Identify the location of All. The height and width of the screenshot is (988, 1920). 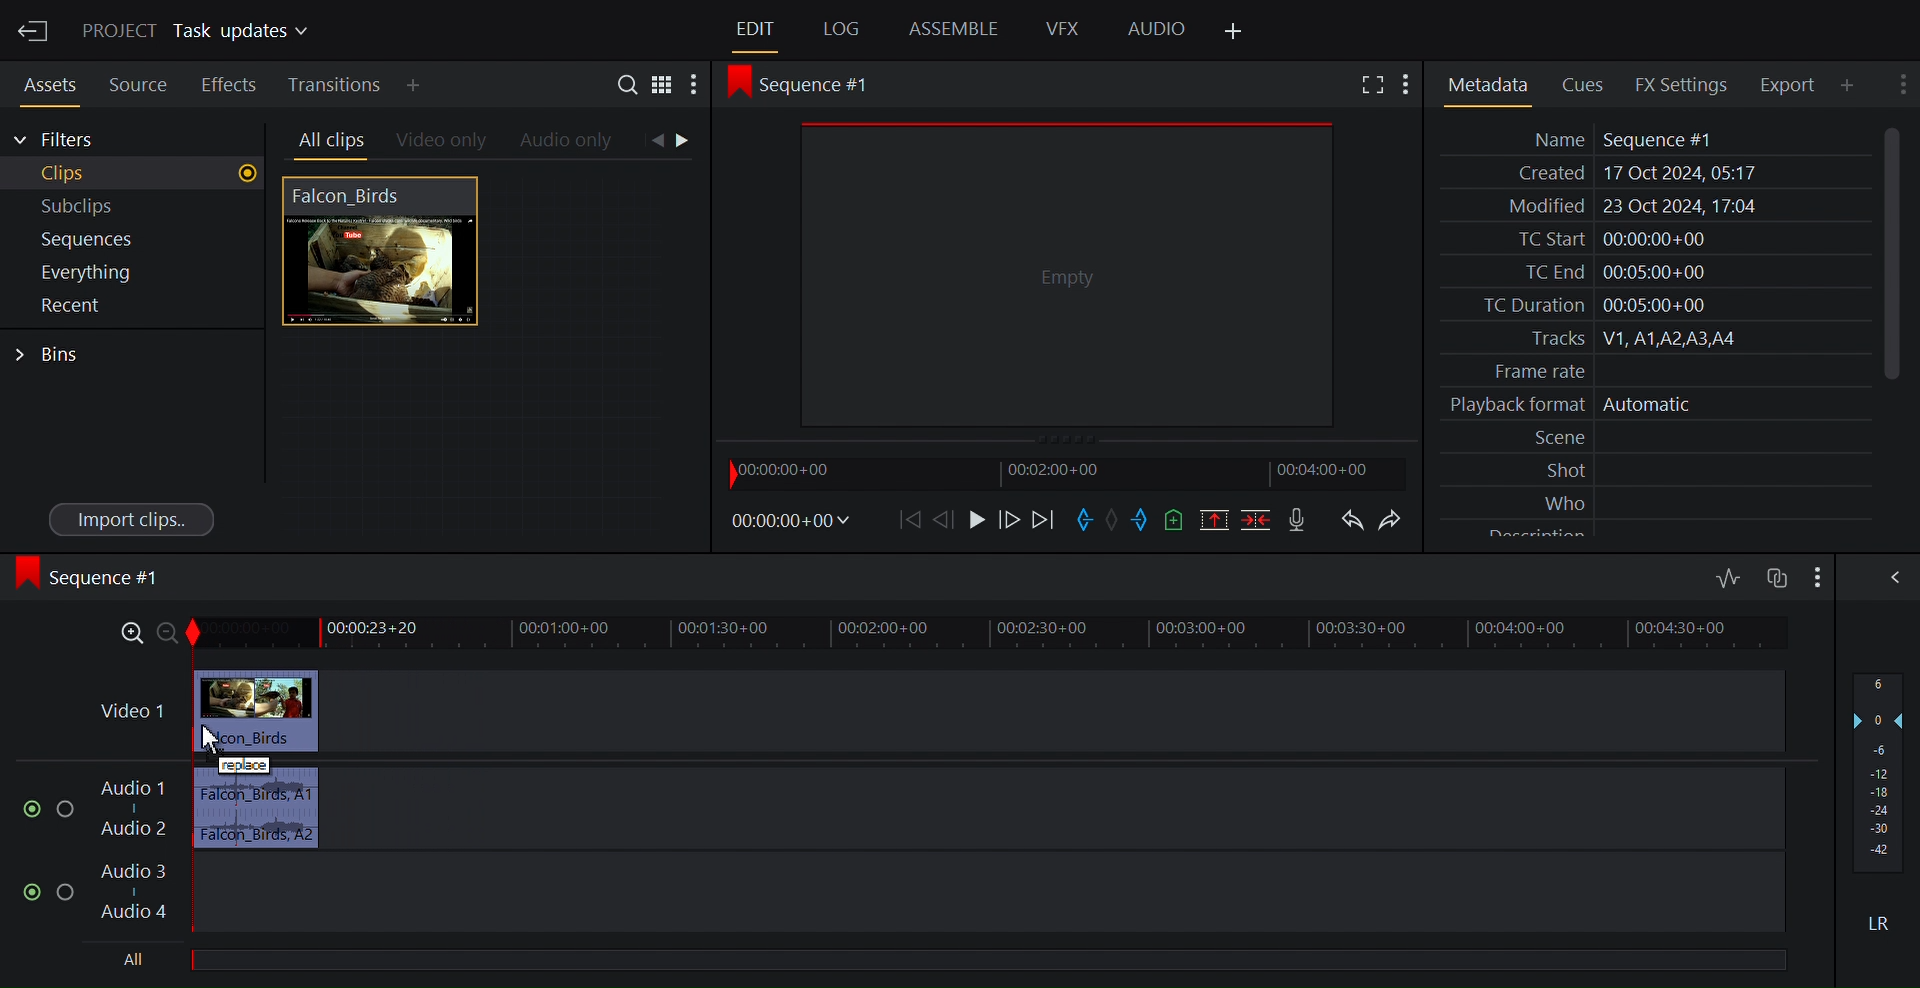
(997, 956).